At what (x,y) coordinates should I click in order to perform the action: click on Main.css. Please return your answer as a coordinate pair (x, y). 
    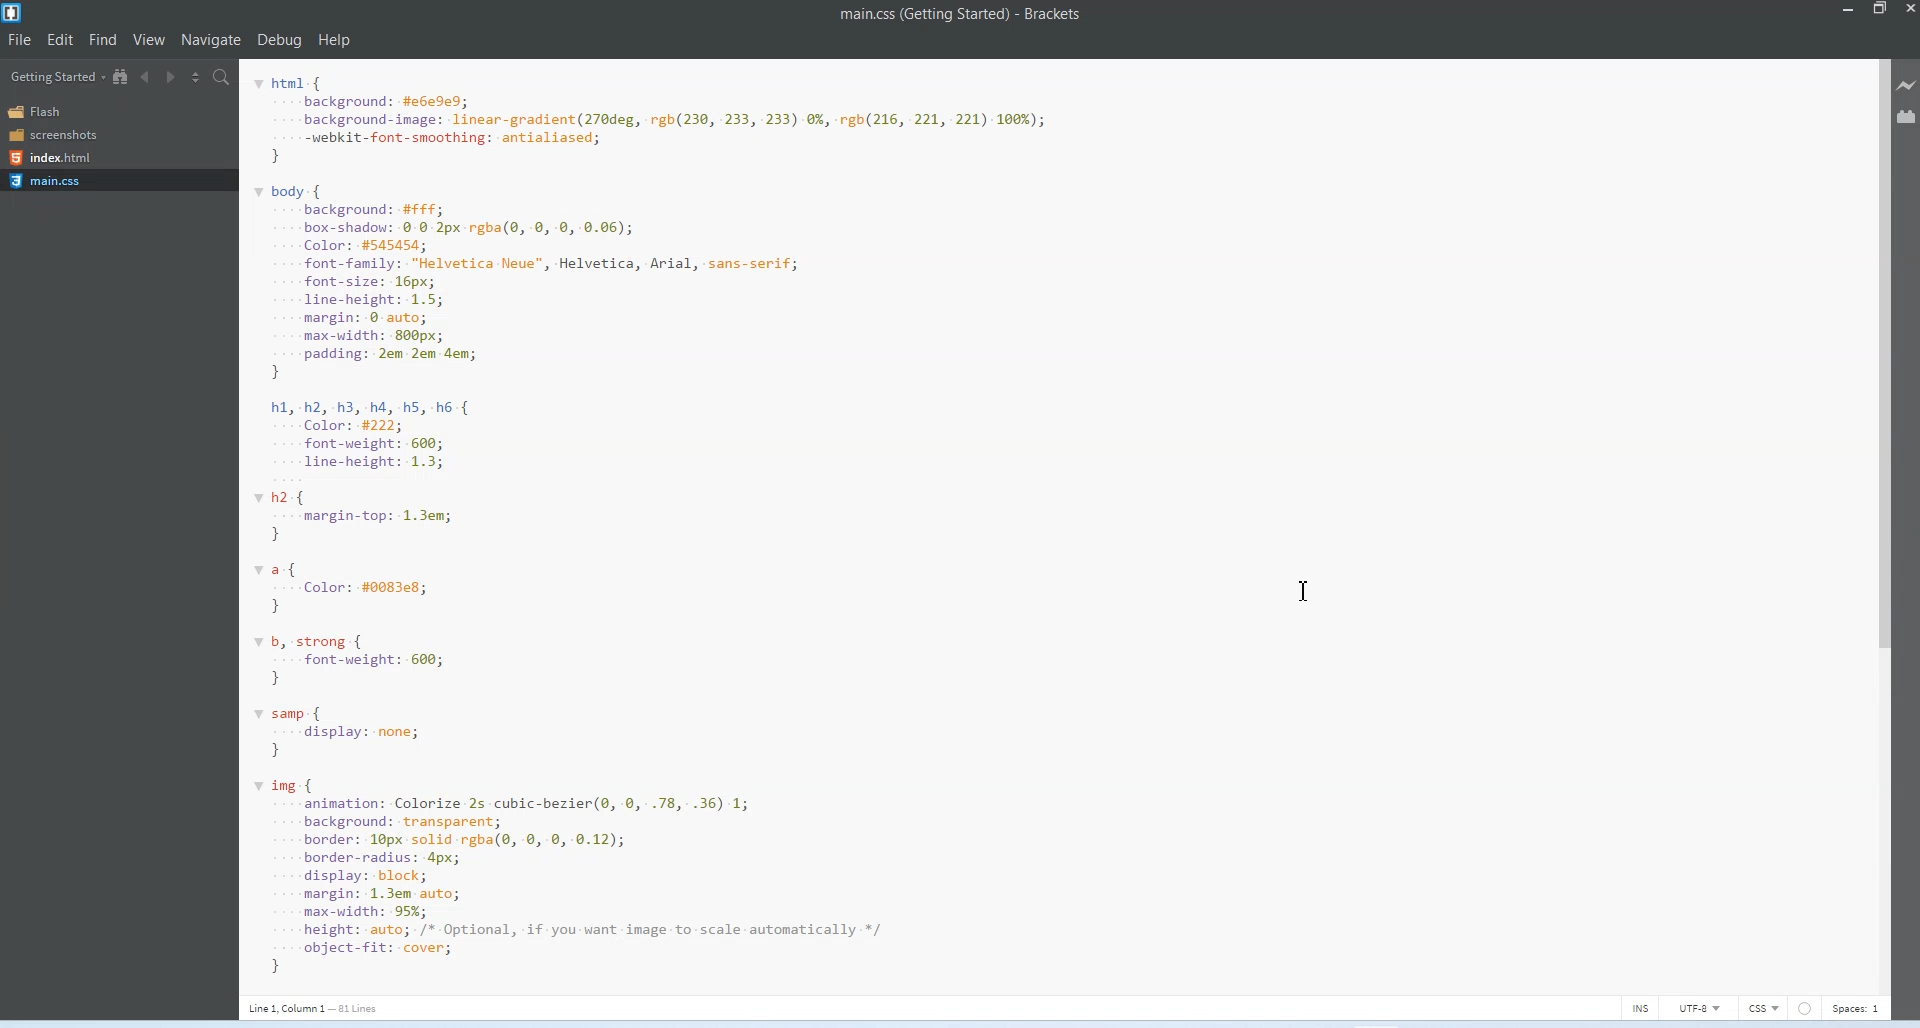
    Looking at the image, I should click on (47, 181).